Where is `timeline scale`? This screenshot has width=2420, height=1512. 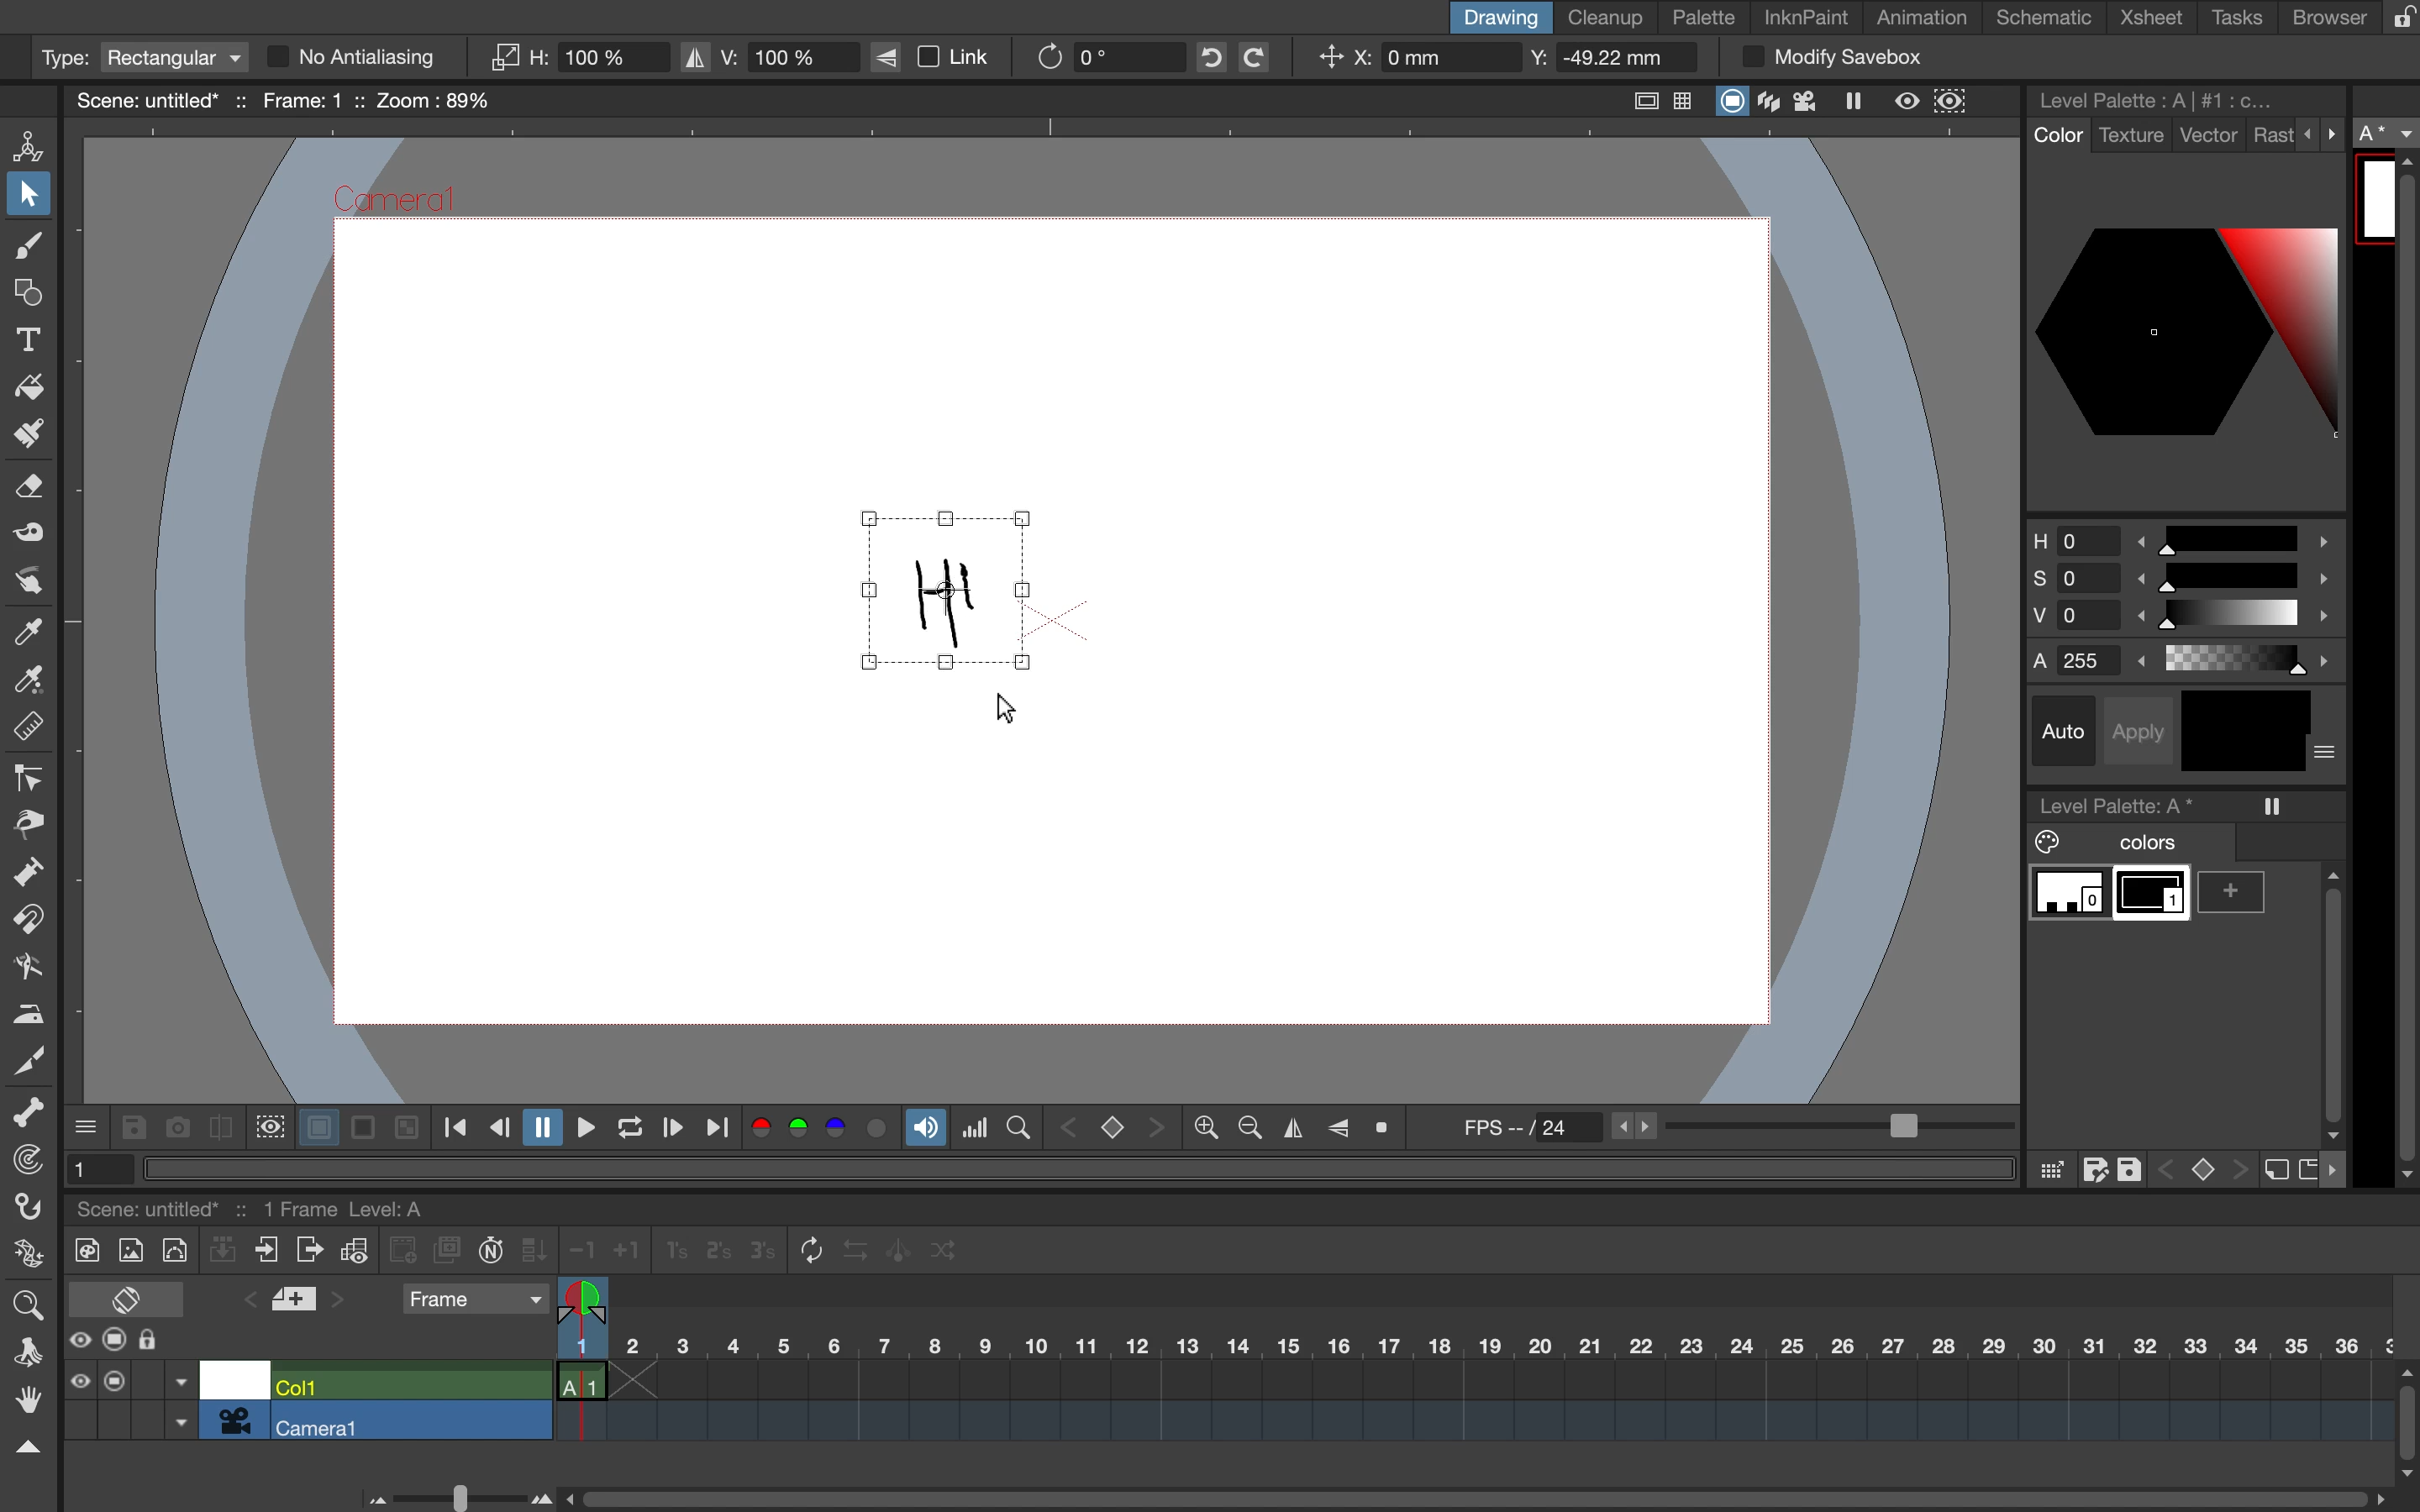 timeline scale is located at coordinates (1471, 1372).